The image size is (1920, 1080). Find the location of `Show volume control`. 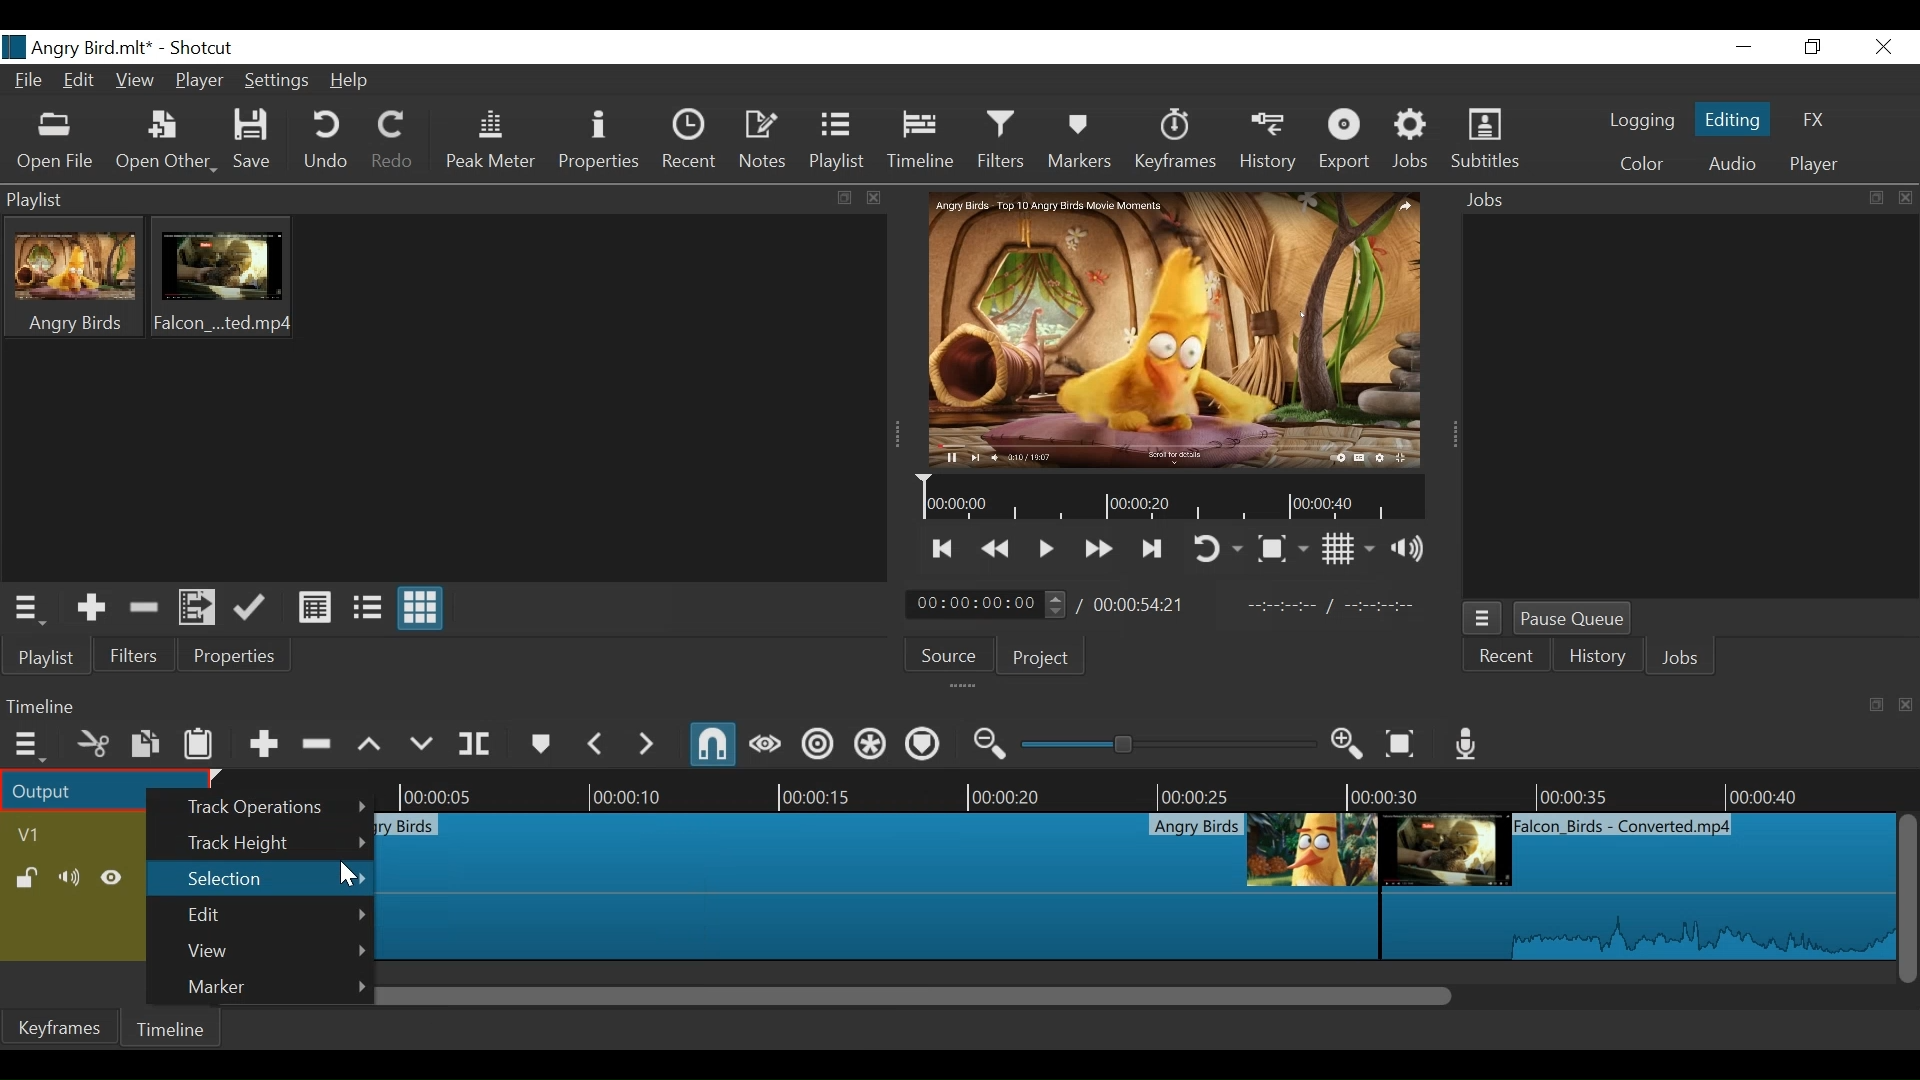

Show volume control is located at coordinates (1408, 551).